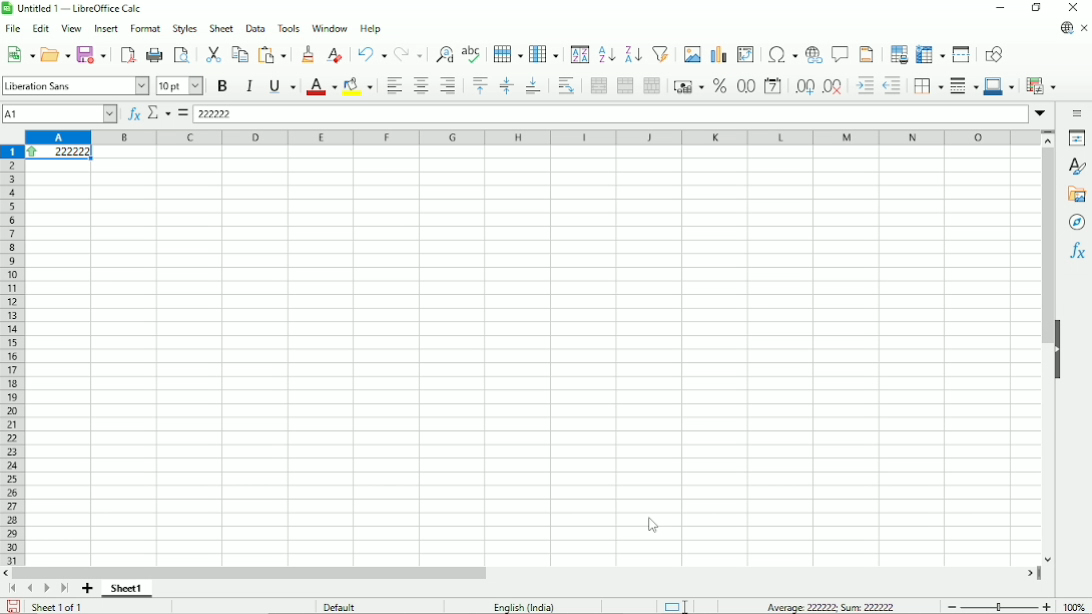 Image resolution: width=1092 pixels, height=614 pixels. Describe the element at coordinates (625, 86) in the screenshot. I see `Merge cells` at that location.